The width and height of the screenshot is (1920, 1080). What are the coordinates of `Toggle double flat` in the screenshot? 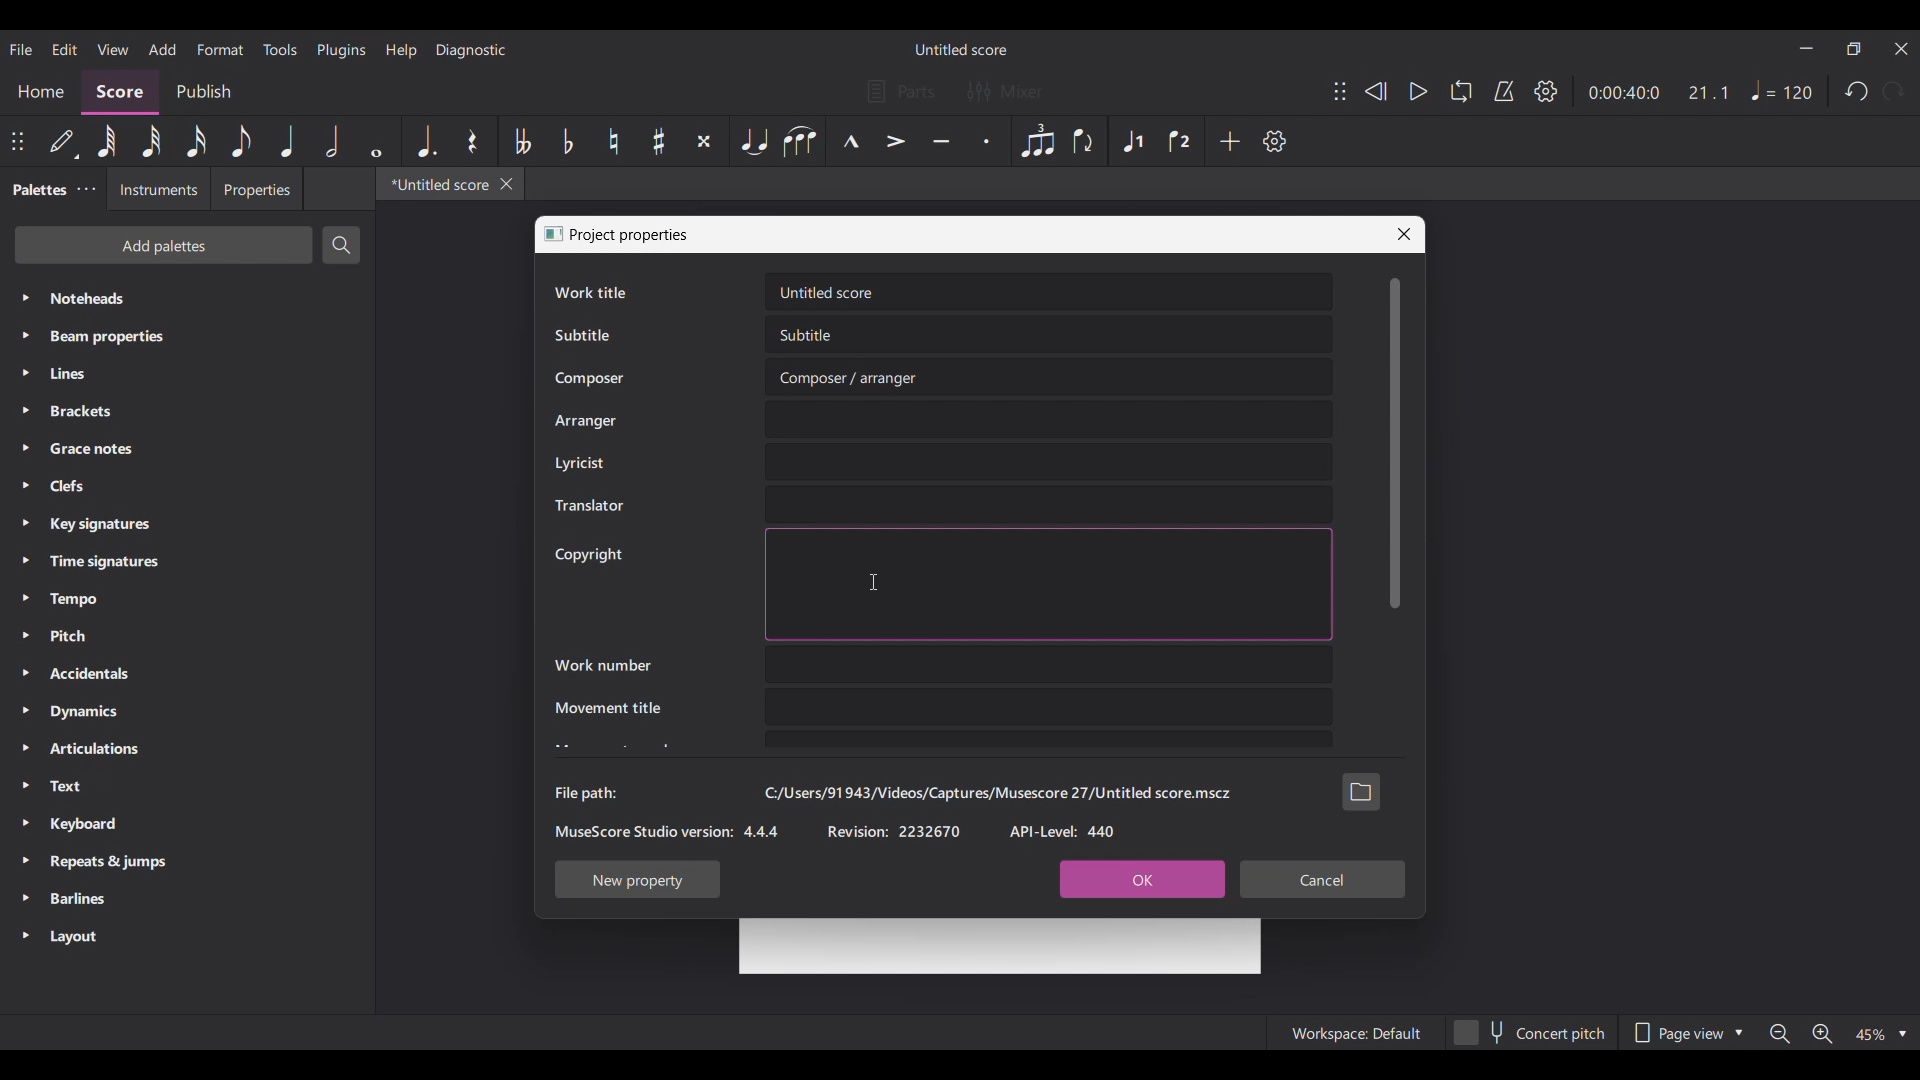 It's located at (521, 141).